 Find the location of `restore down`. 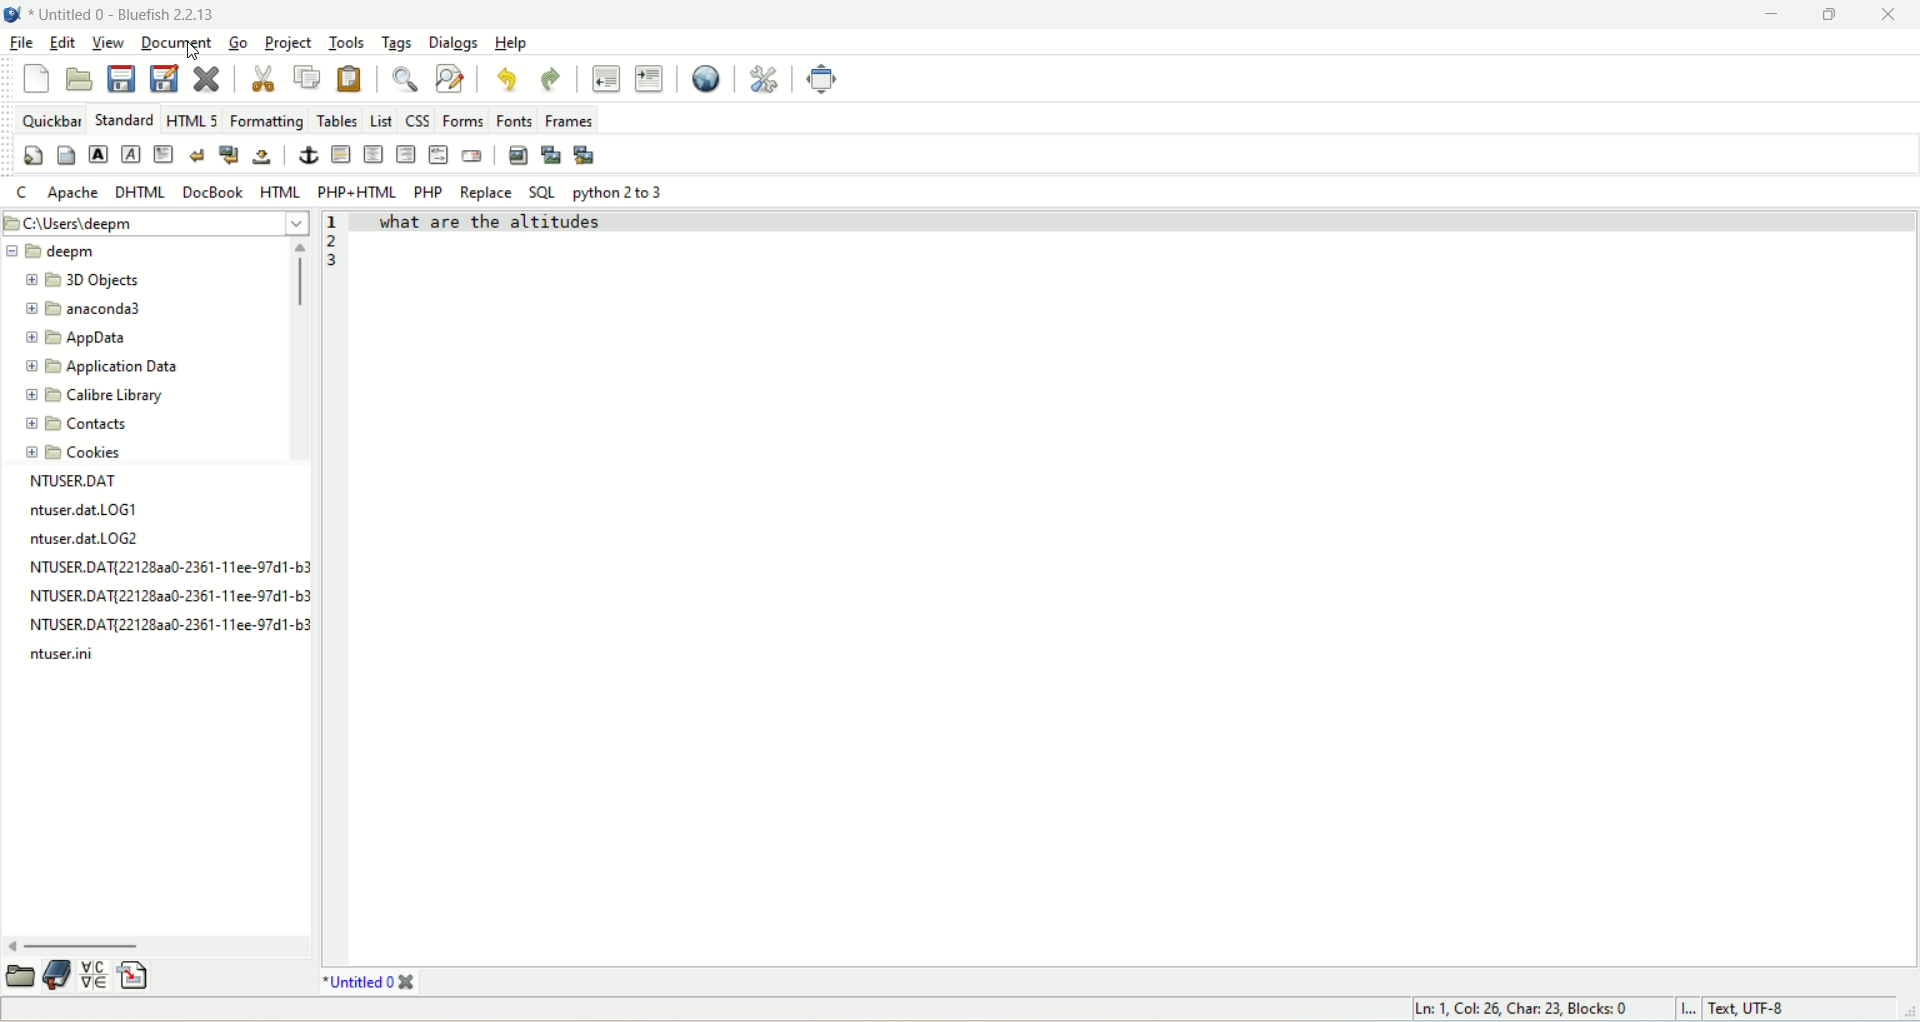

restore down is located at coordinates (1828, 14).